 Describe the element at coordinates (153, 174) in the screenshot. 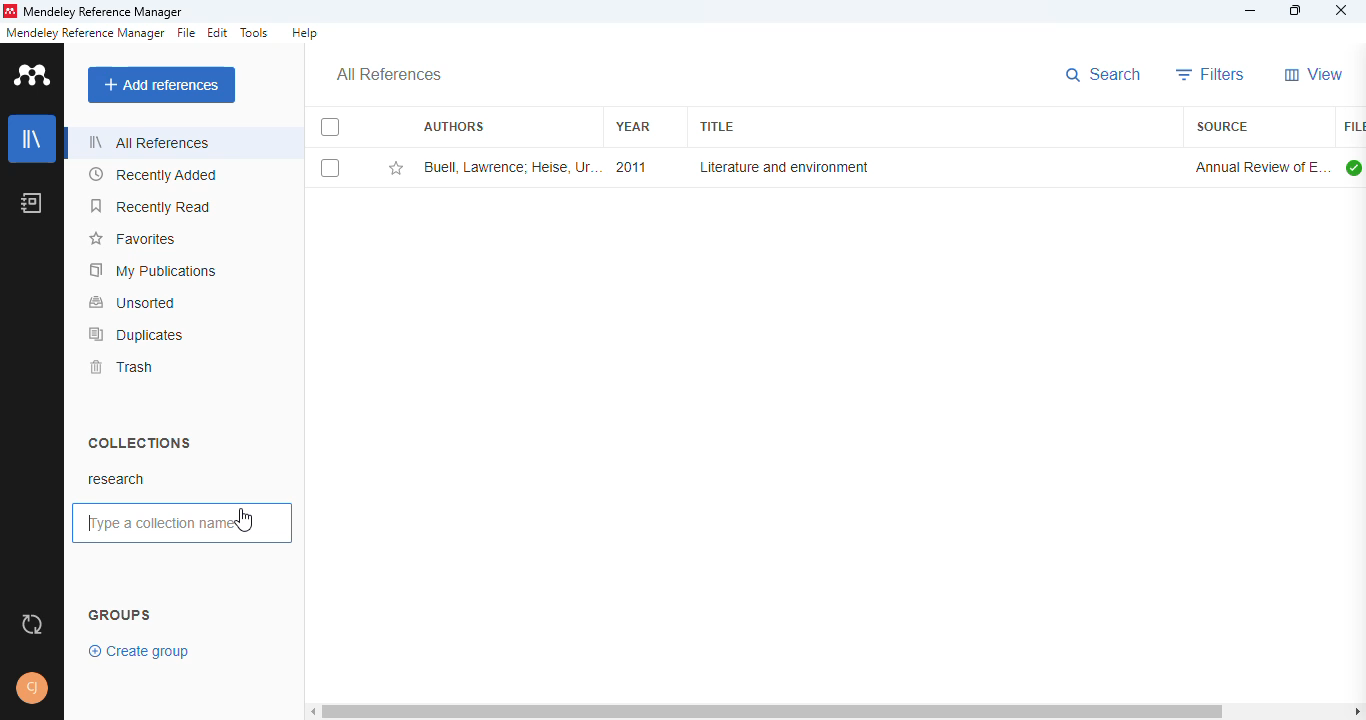

I see `recently added` at that location.